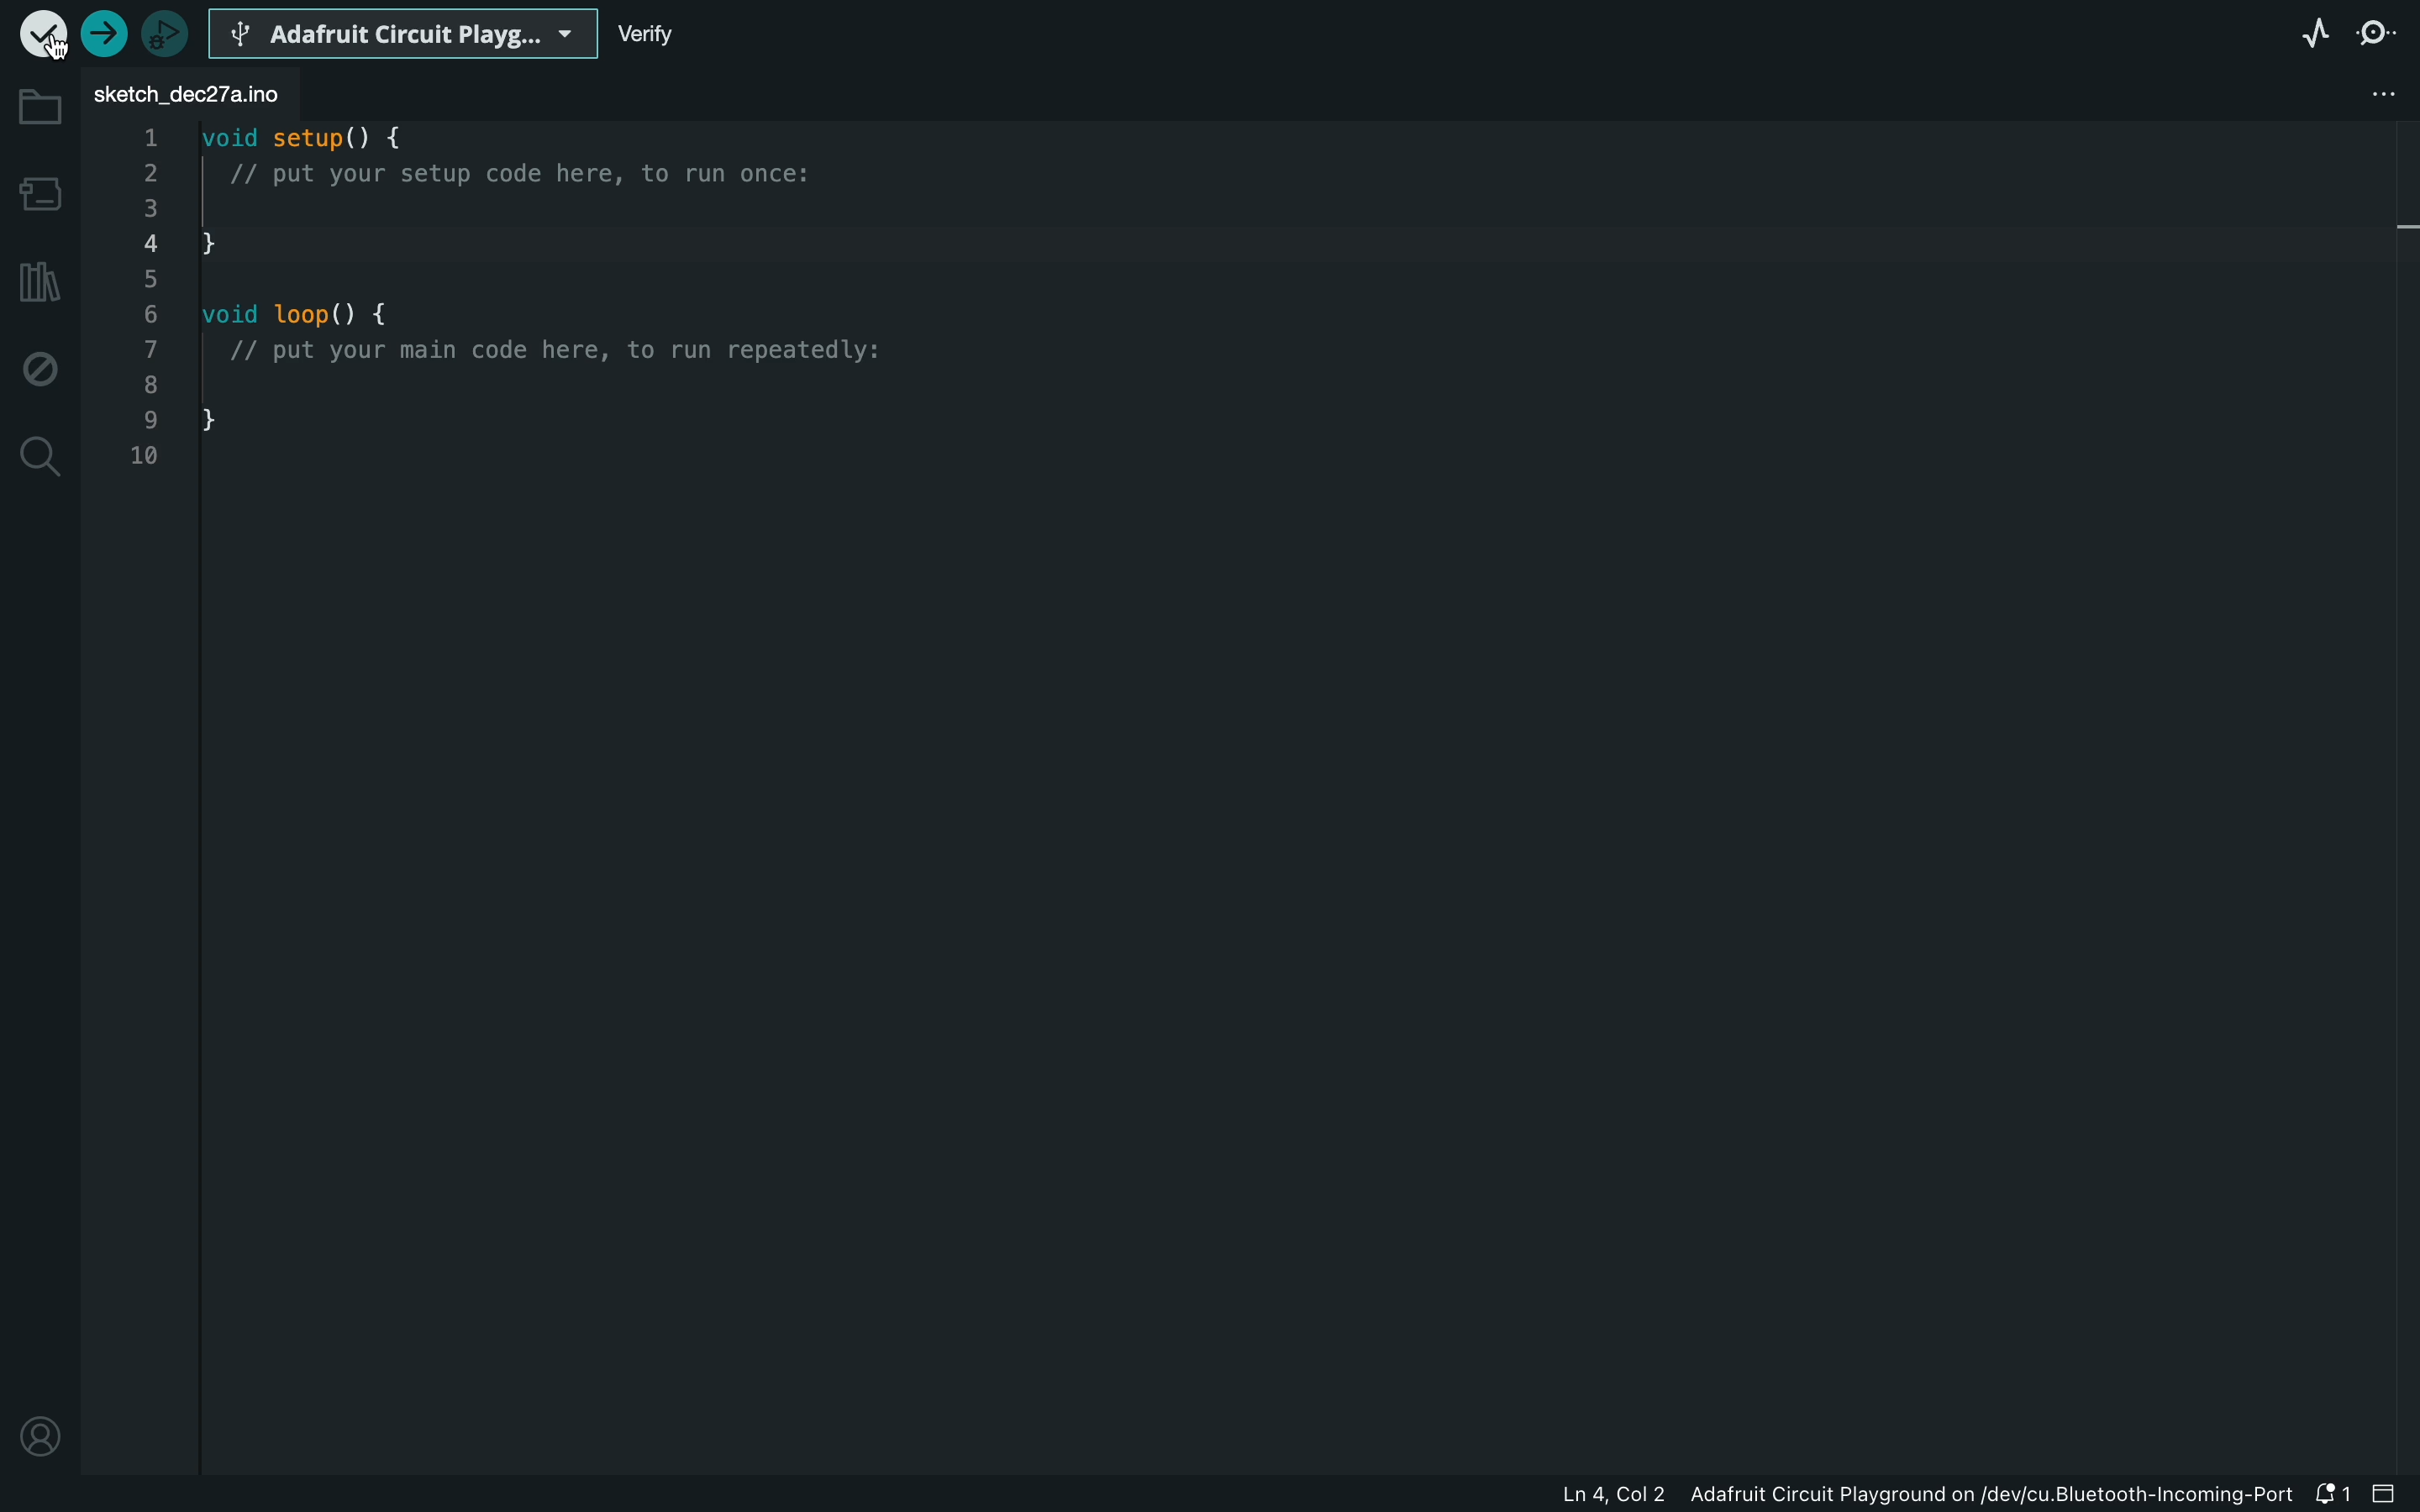  Describe the element at coordinates (2372, 95) in the screenshot. I see `file setting` at that location.